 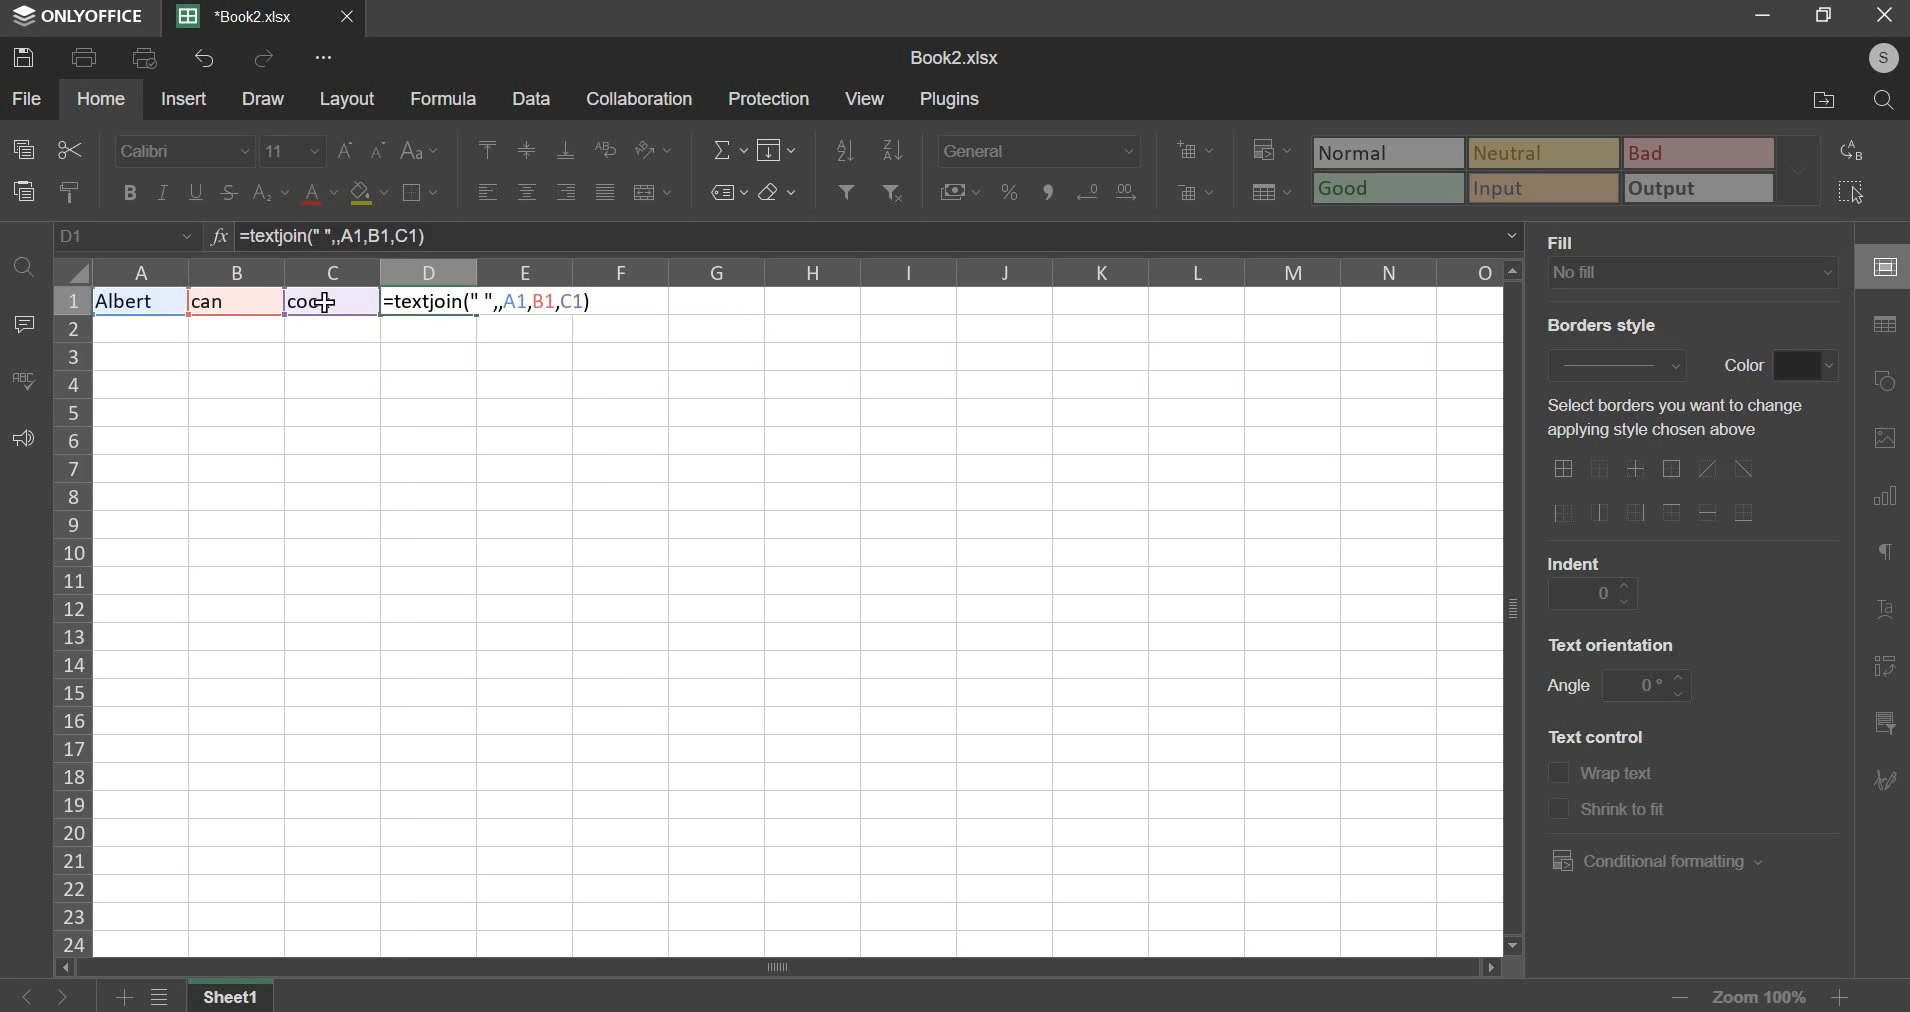 I want to click on italic, so click(x=162, y=192).